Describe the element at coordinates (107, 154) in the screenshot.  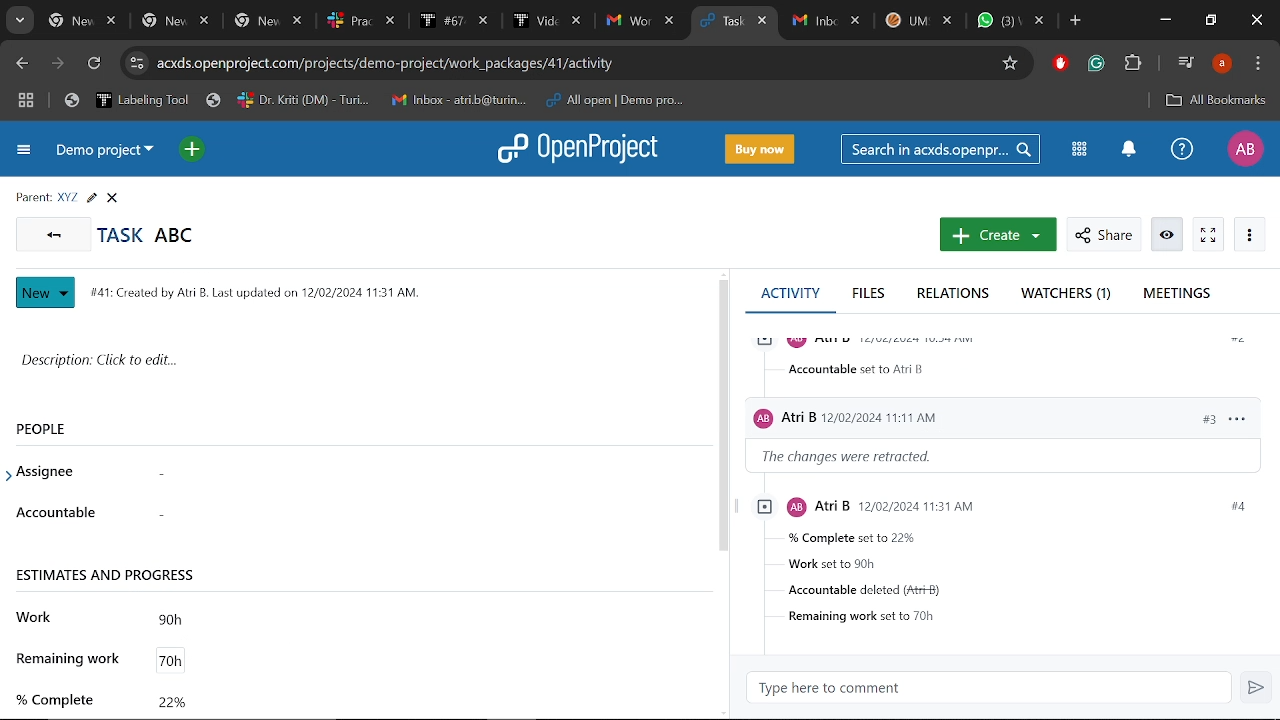
I see `Current projrct` at that location.